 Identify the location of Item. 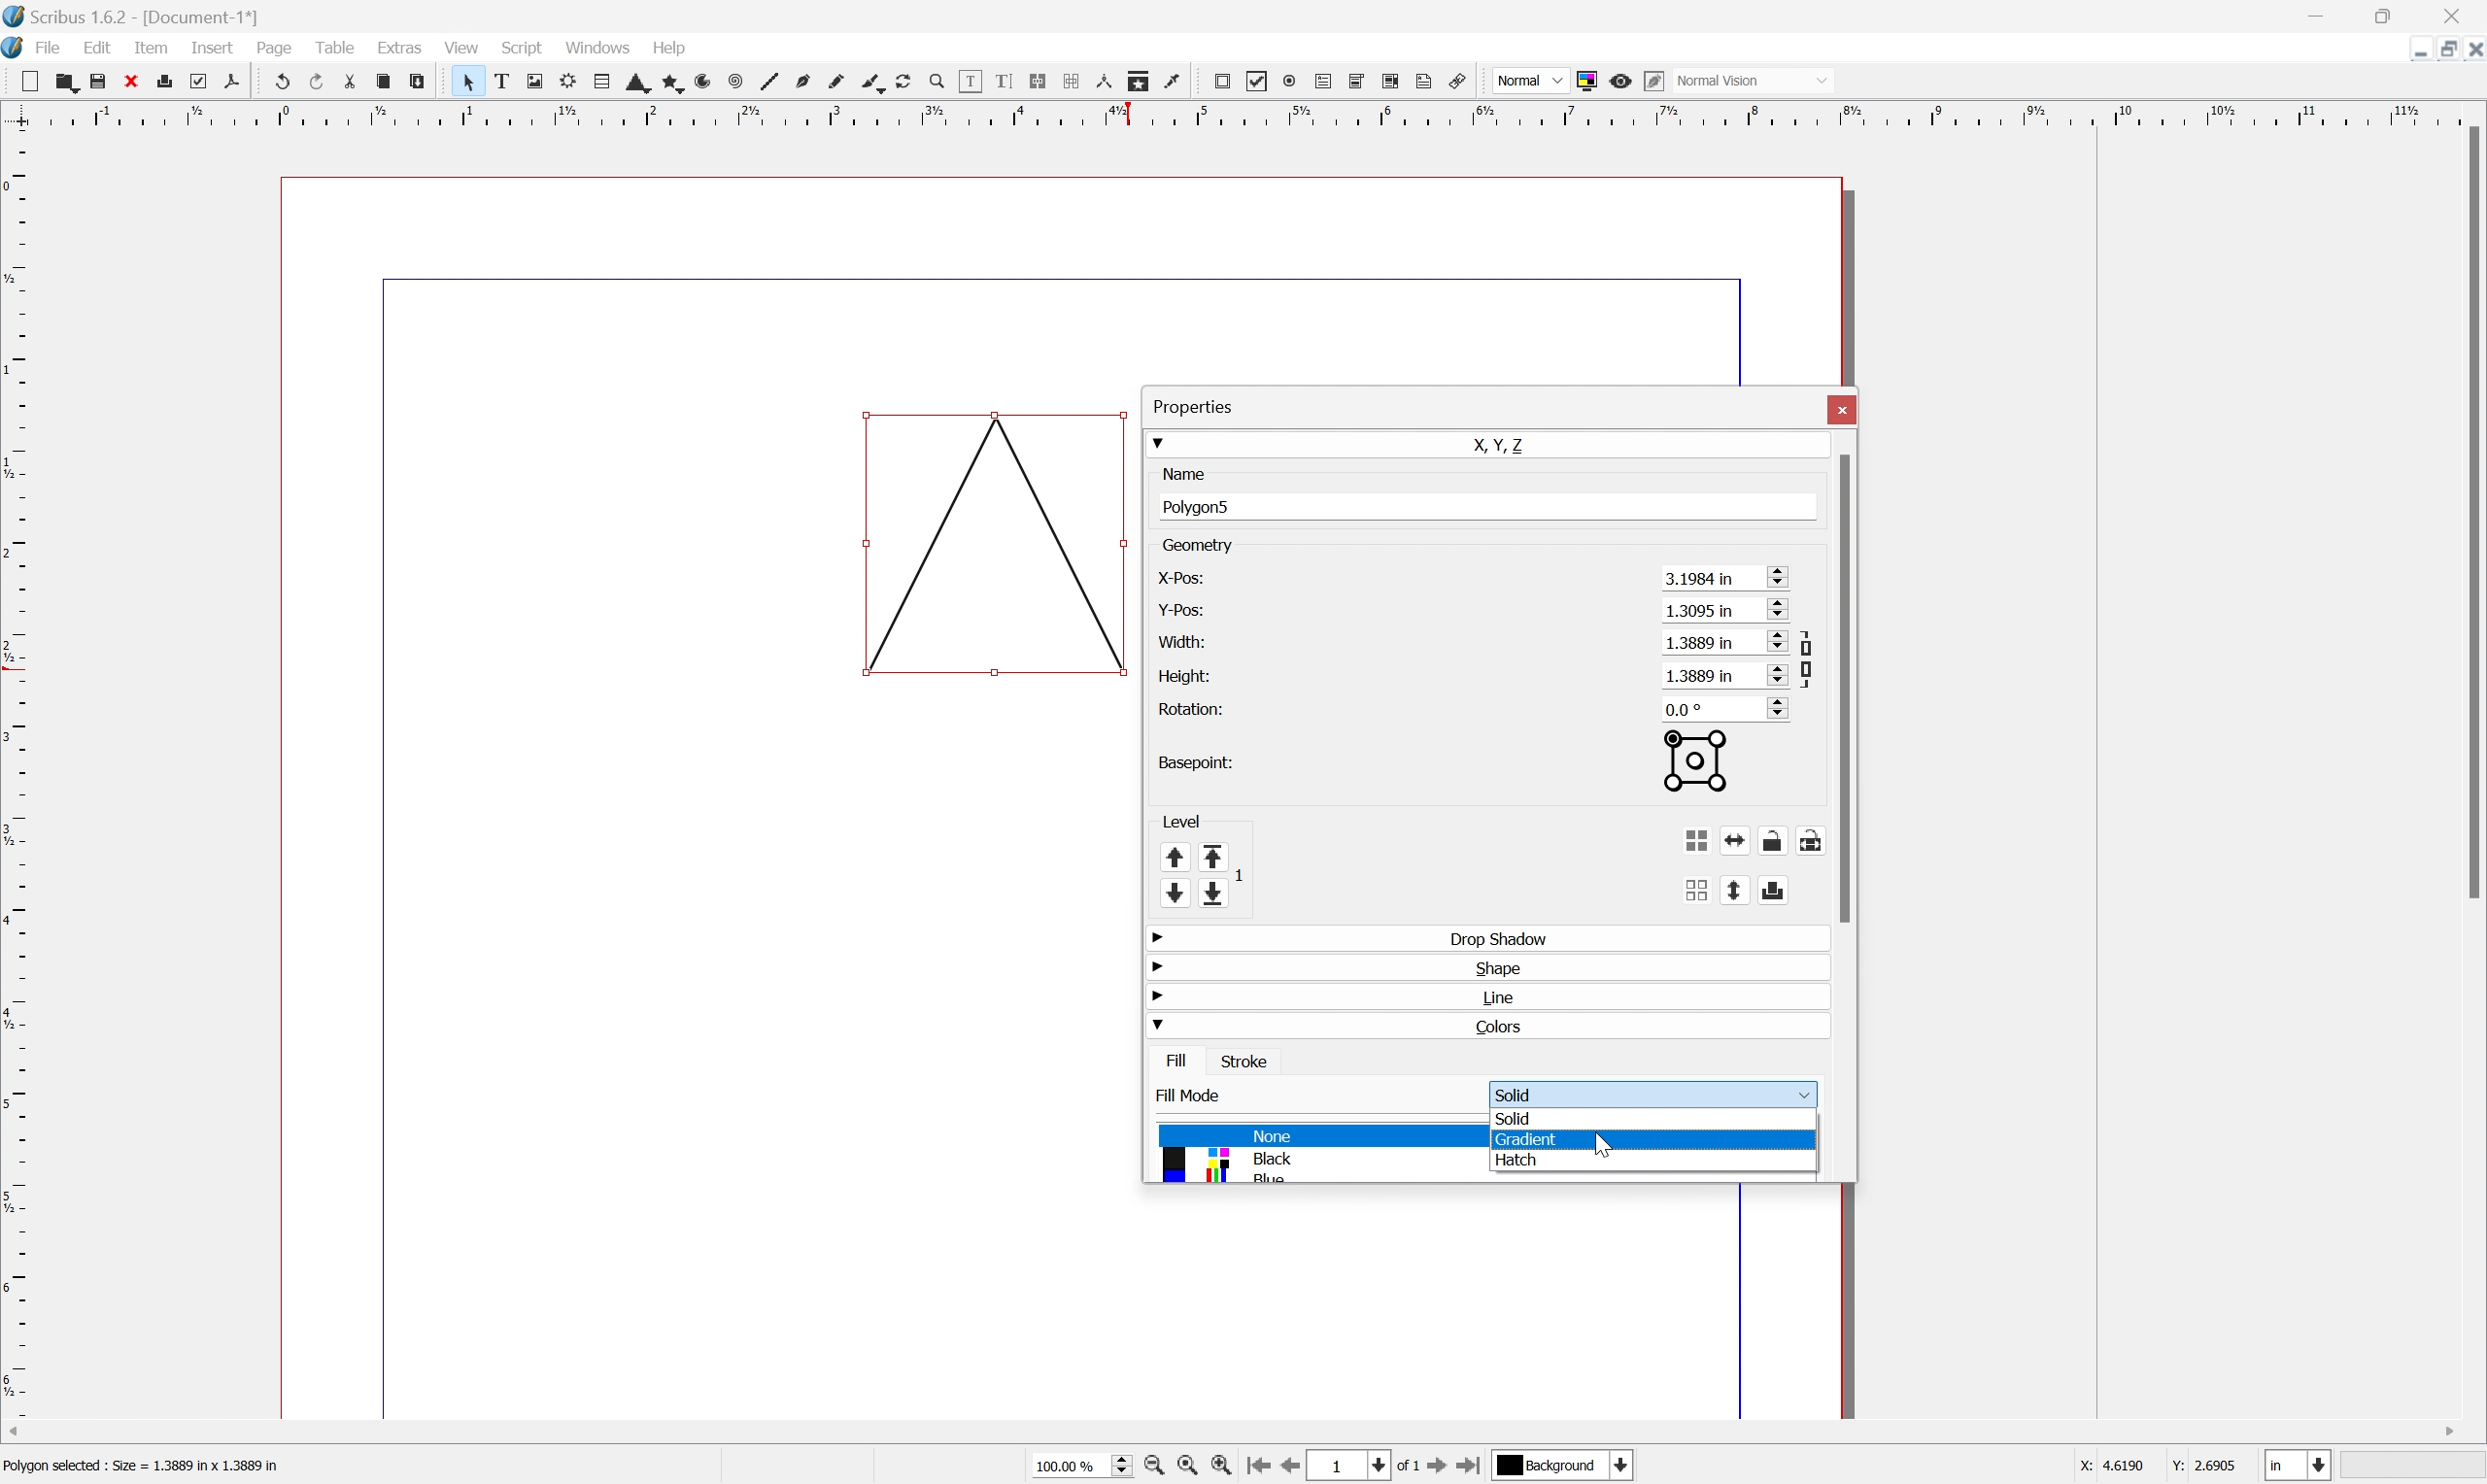
(148, 48).